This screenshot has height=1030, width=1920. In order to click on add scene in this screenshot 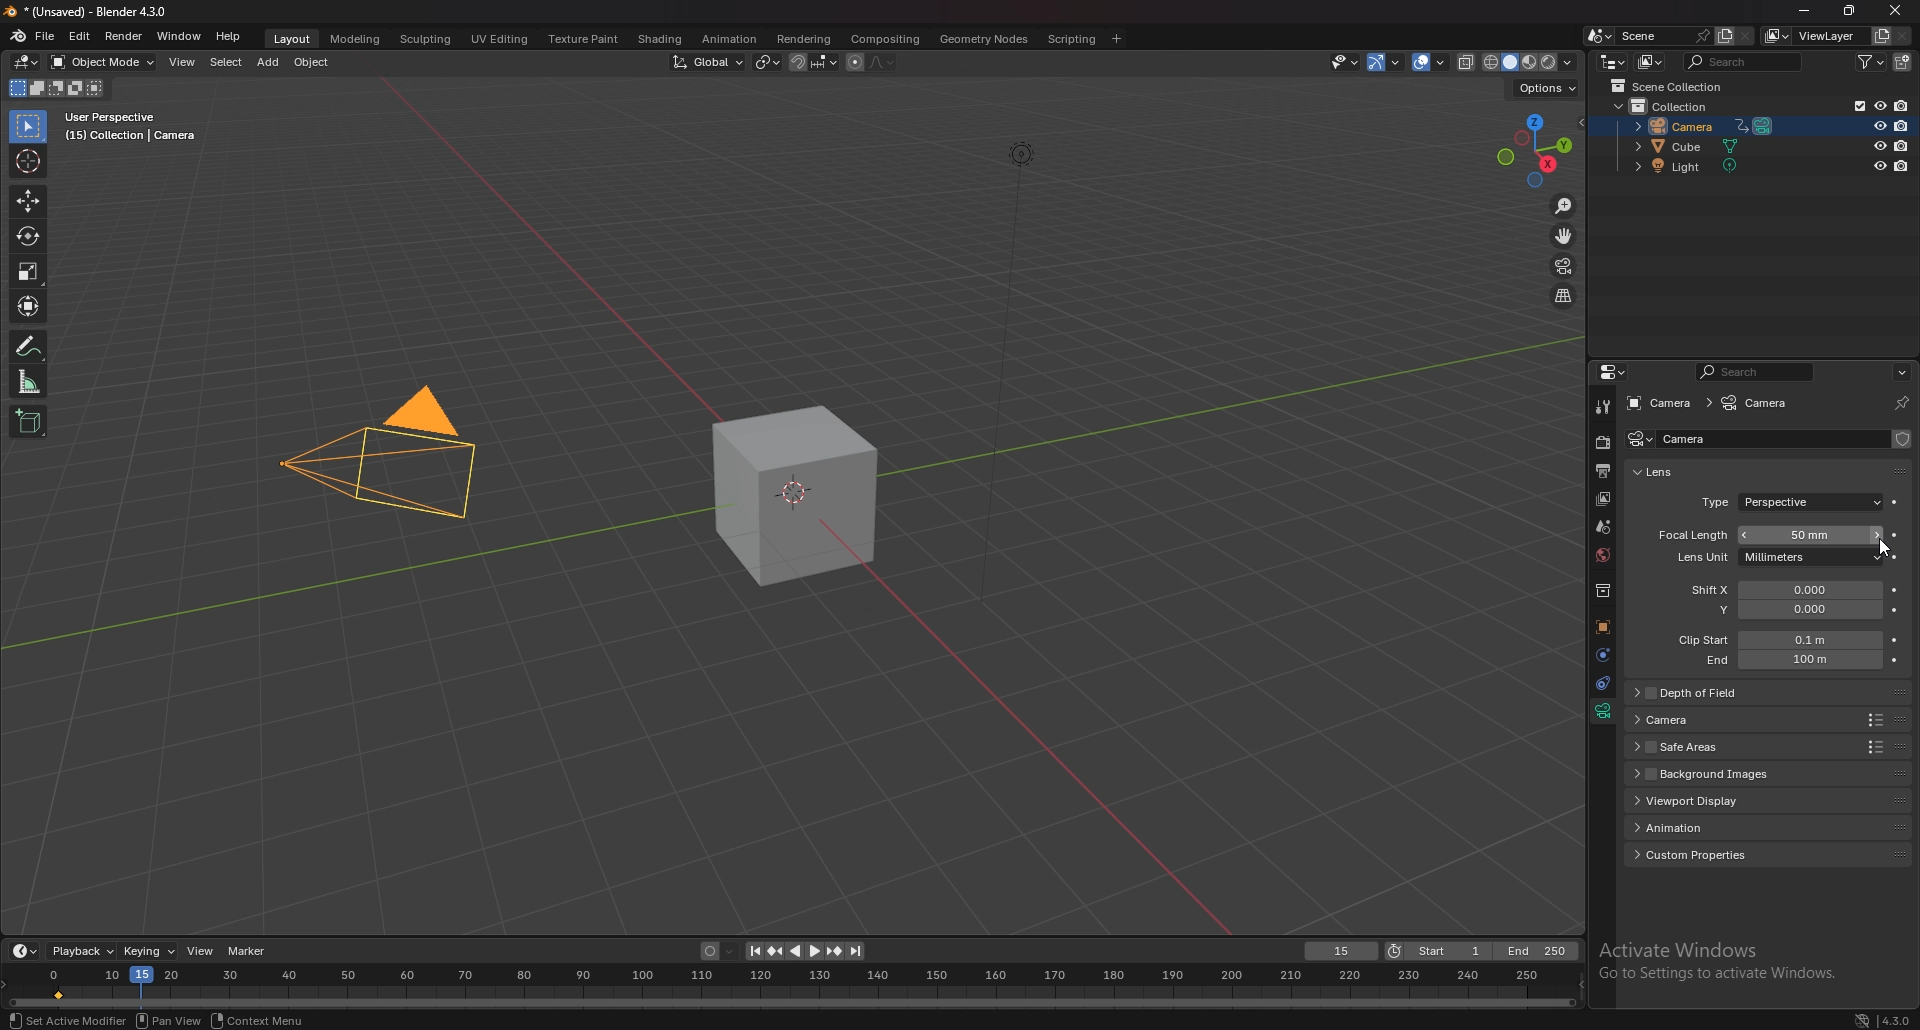, I will do `click(1723, 37)`.